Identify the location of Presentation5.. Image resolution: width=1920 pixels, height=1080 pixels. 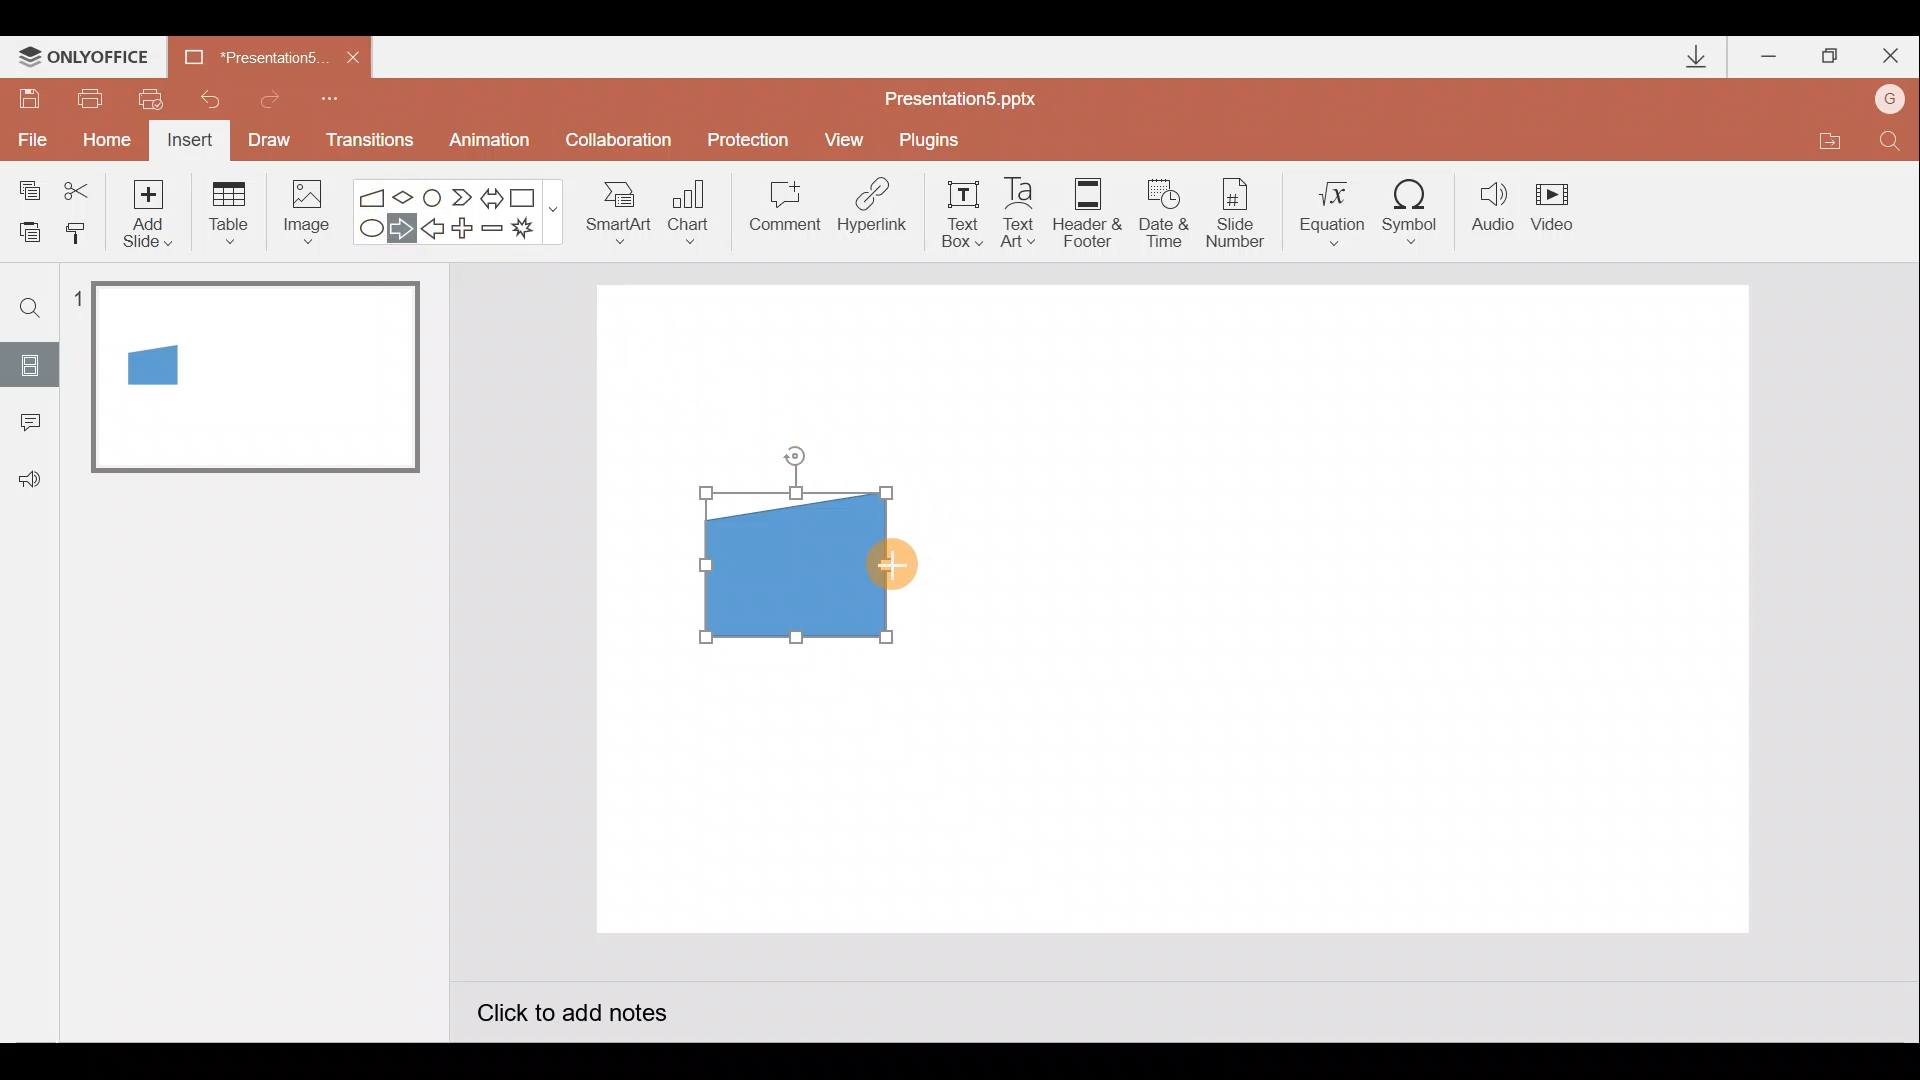
(246, 54).